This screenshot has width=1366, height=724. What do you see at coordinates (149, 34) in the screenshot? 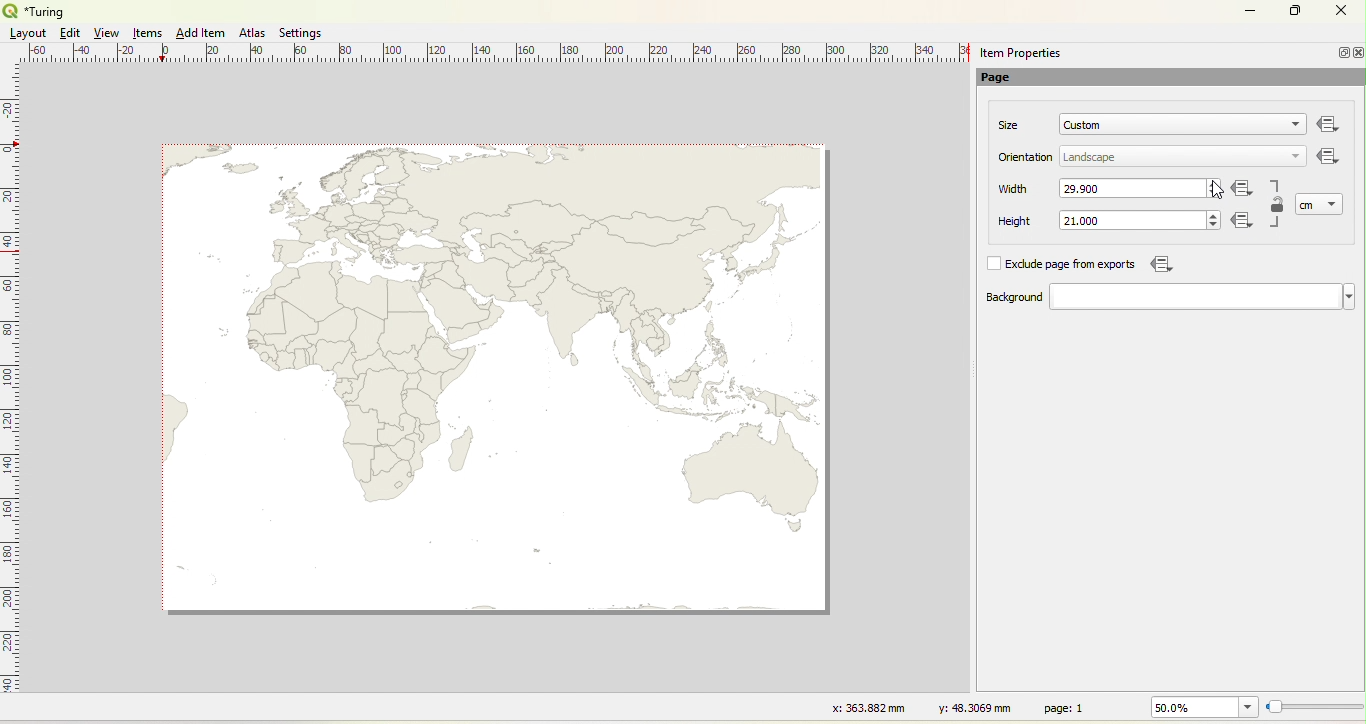
I see `Items` at bounding box center [149, 34].